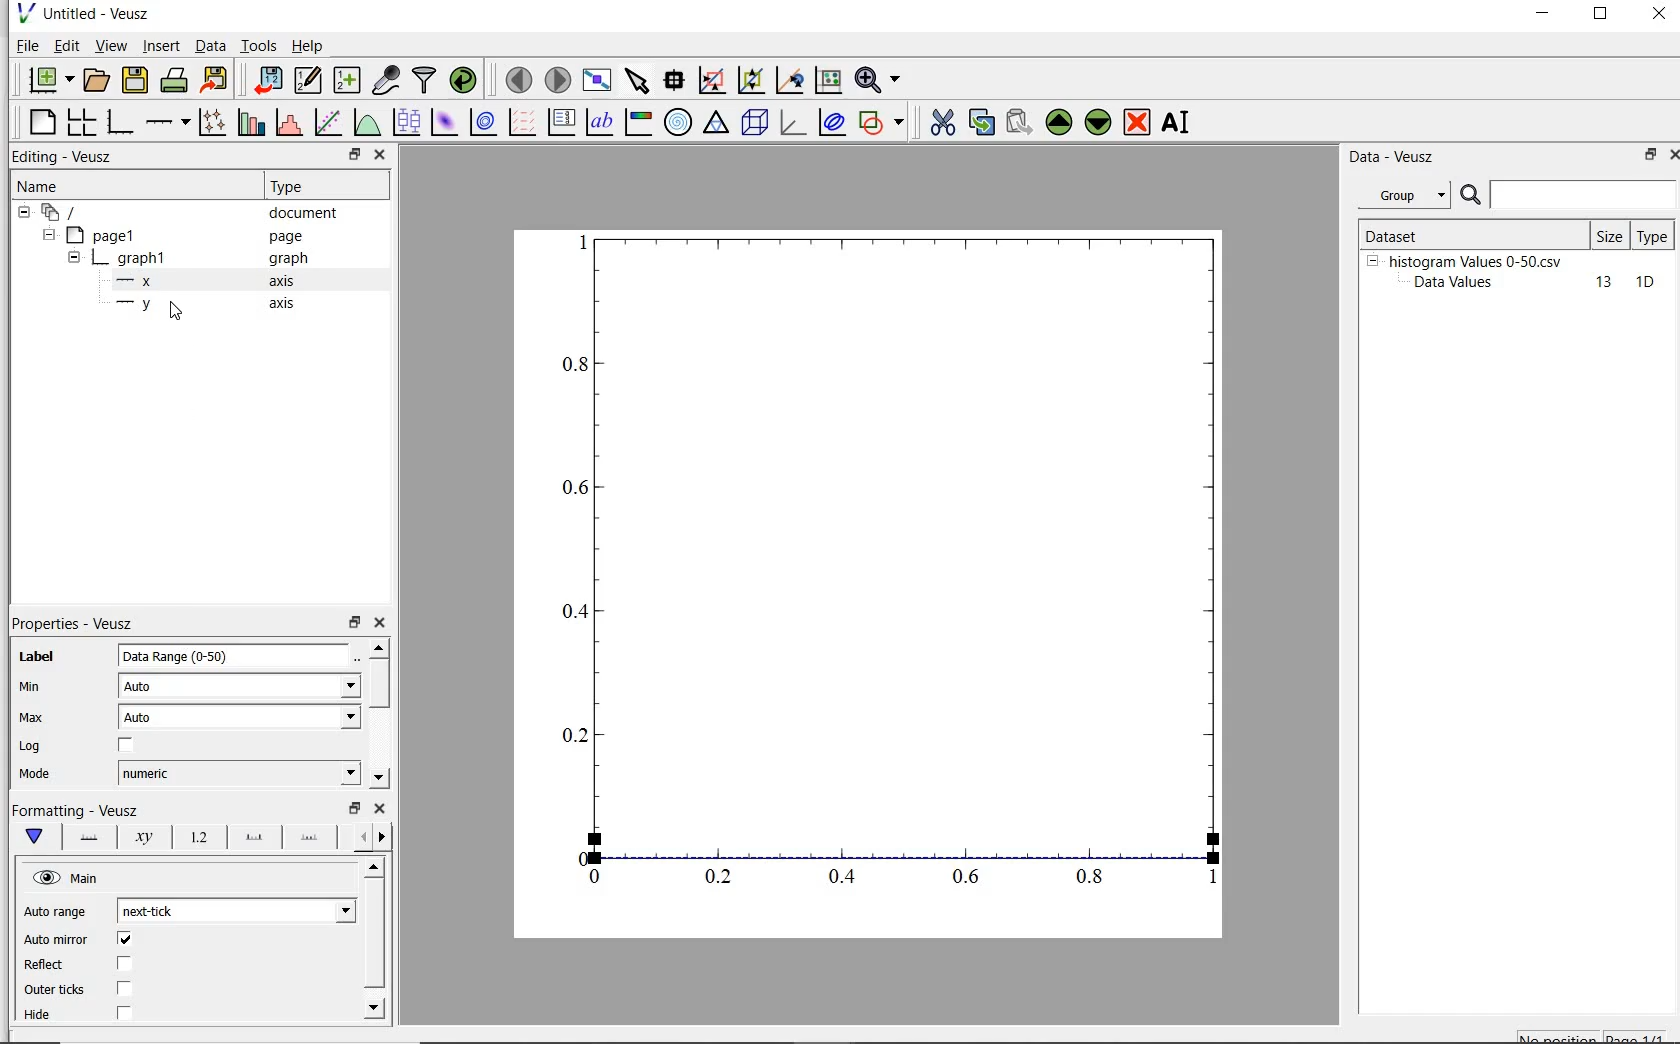 The image size is (1680, 1044). I want to click on save, so click(136, 78).